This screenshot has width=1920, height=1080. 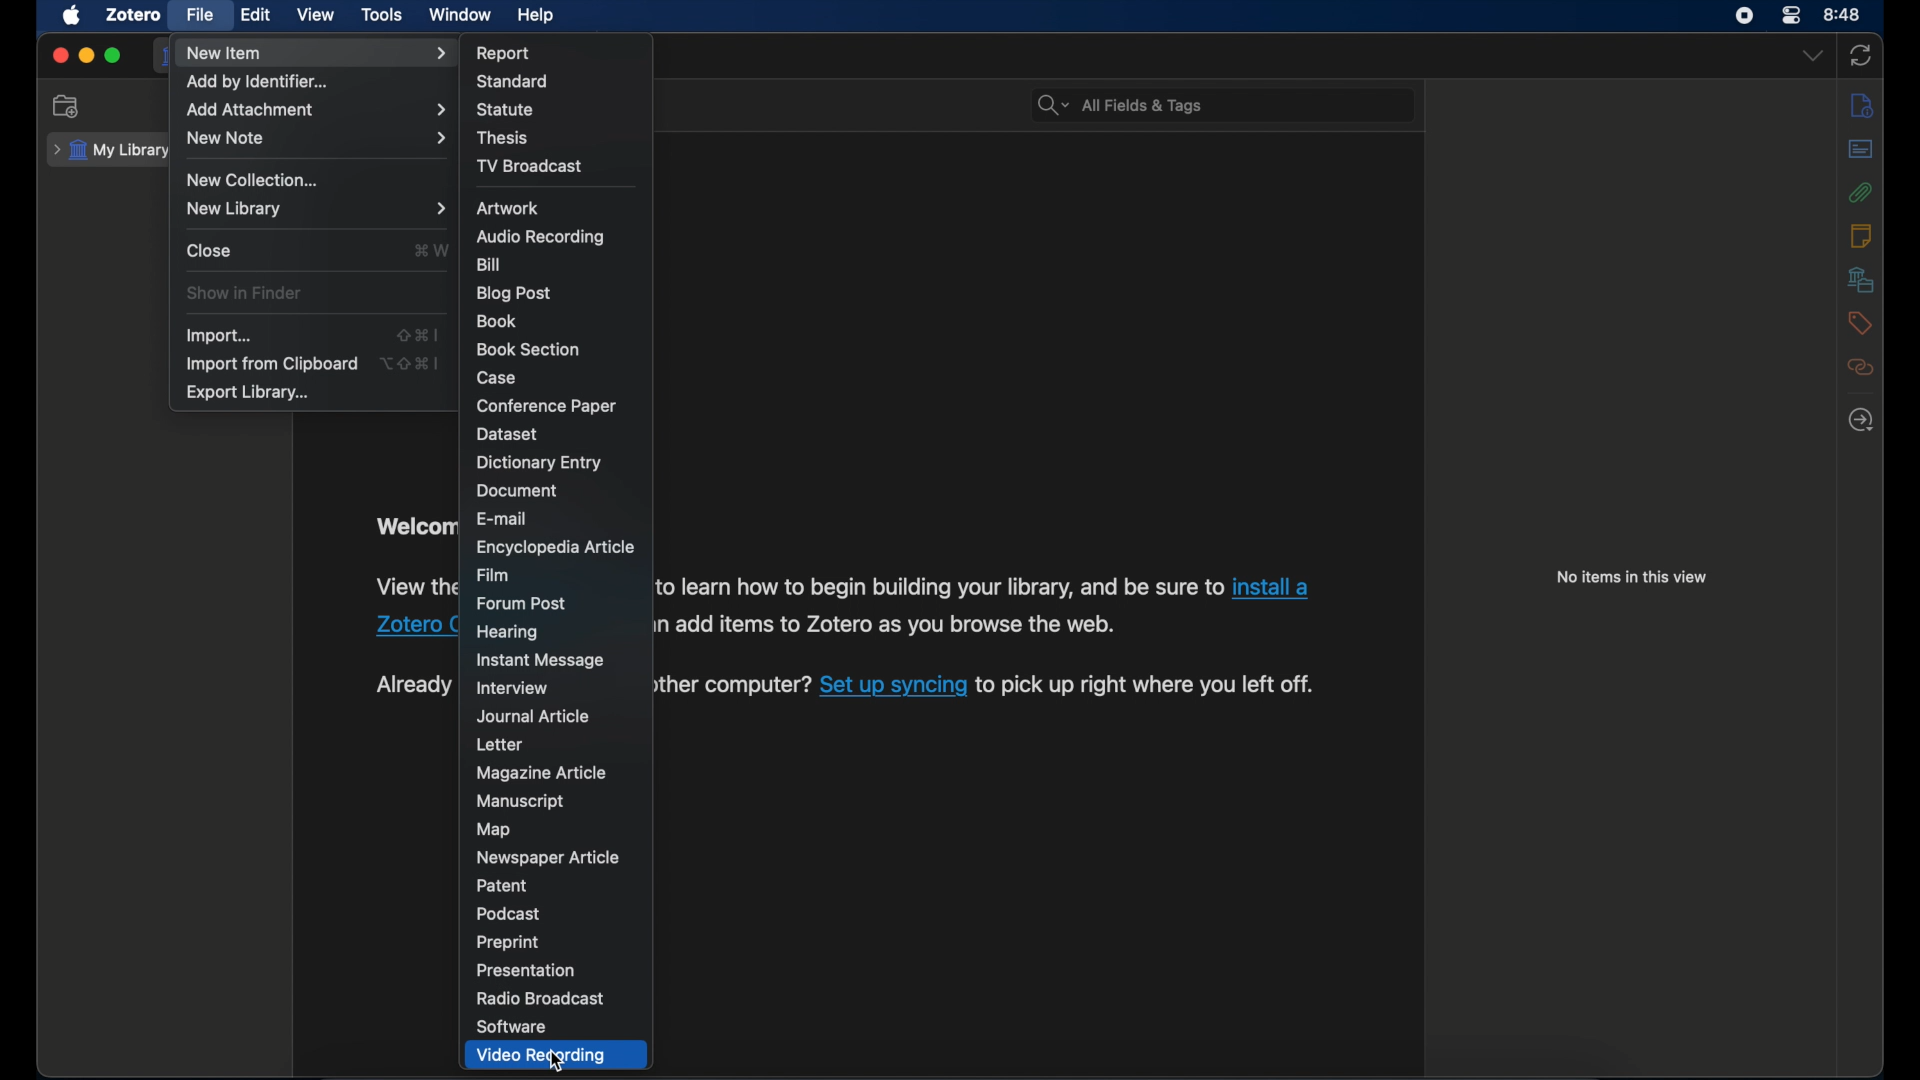 I want to click on attachments, so click(x=1860, y=192).